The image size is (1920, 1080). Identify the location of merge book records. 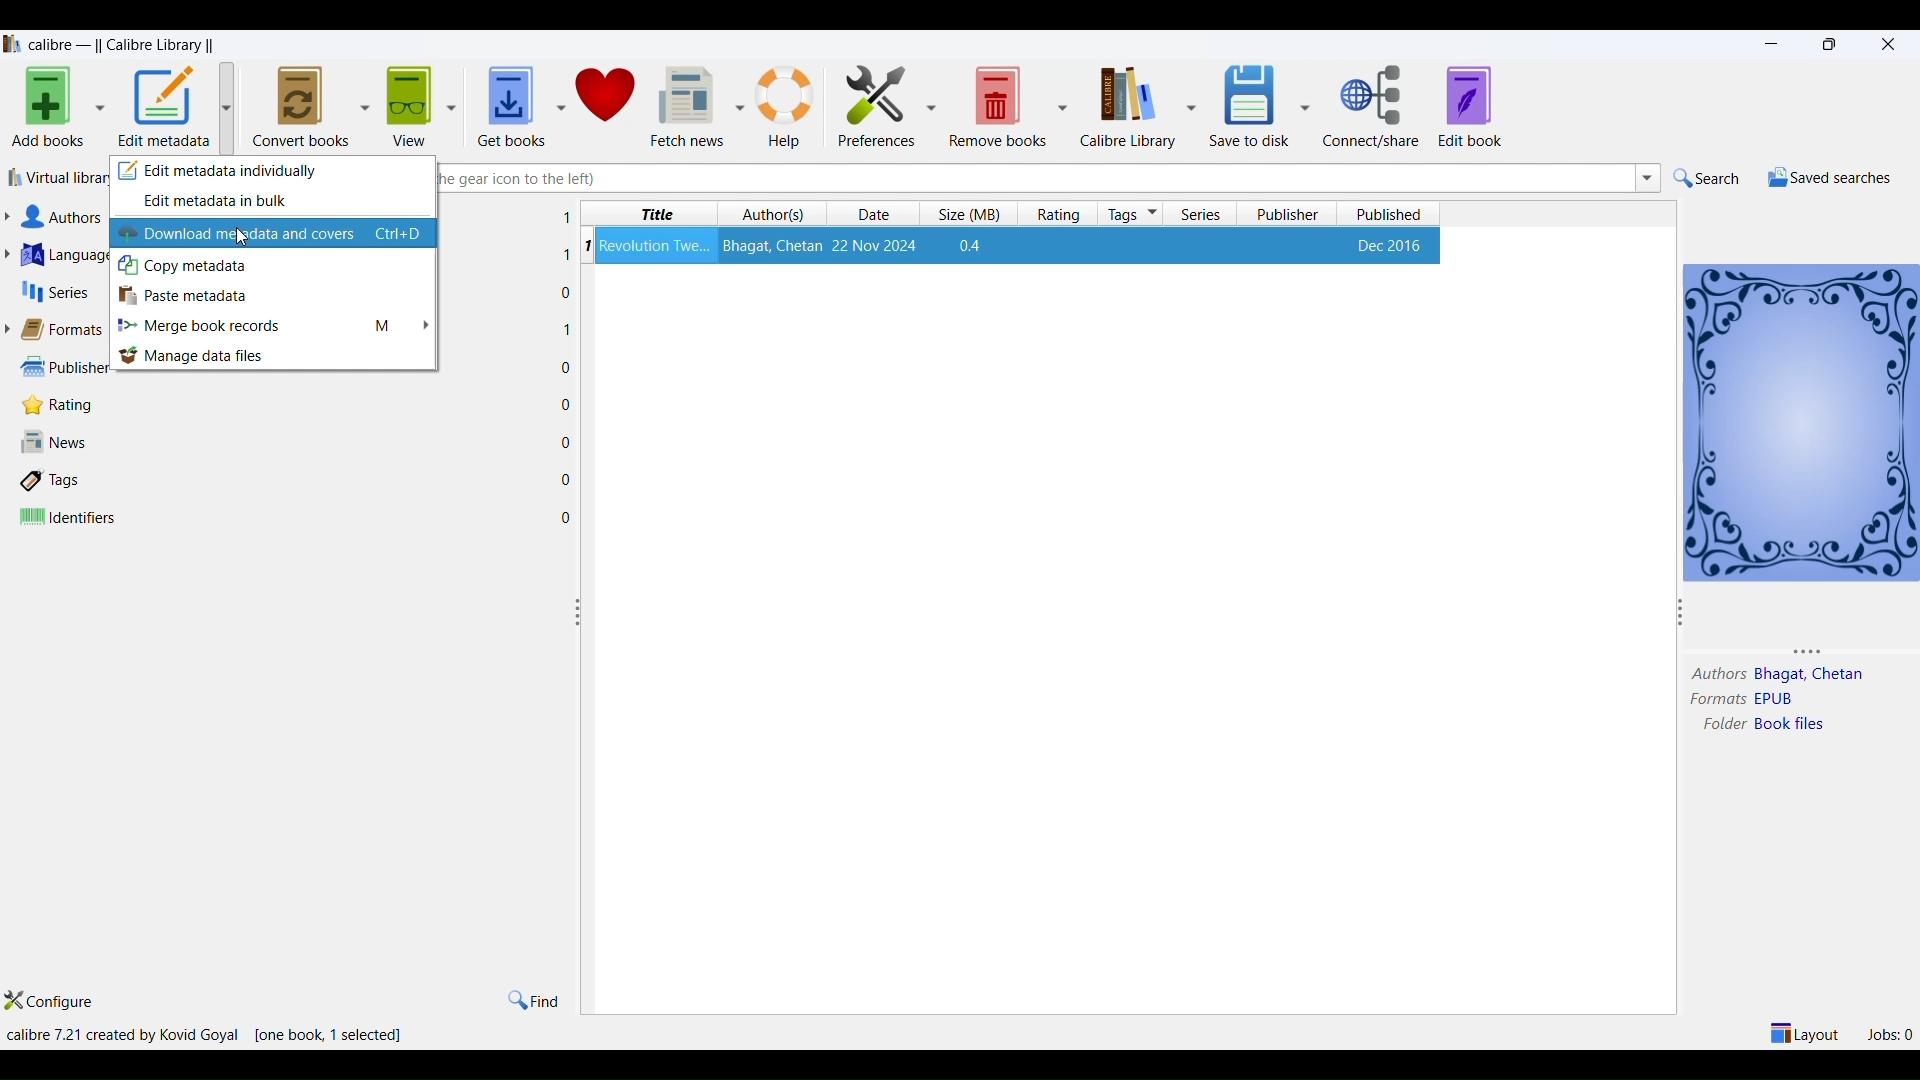
(275, 326).